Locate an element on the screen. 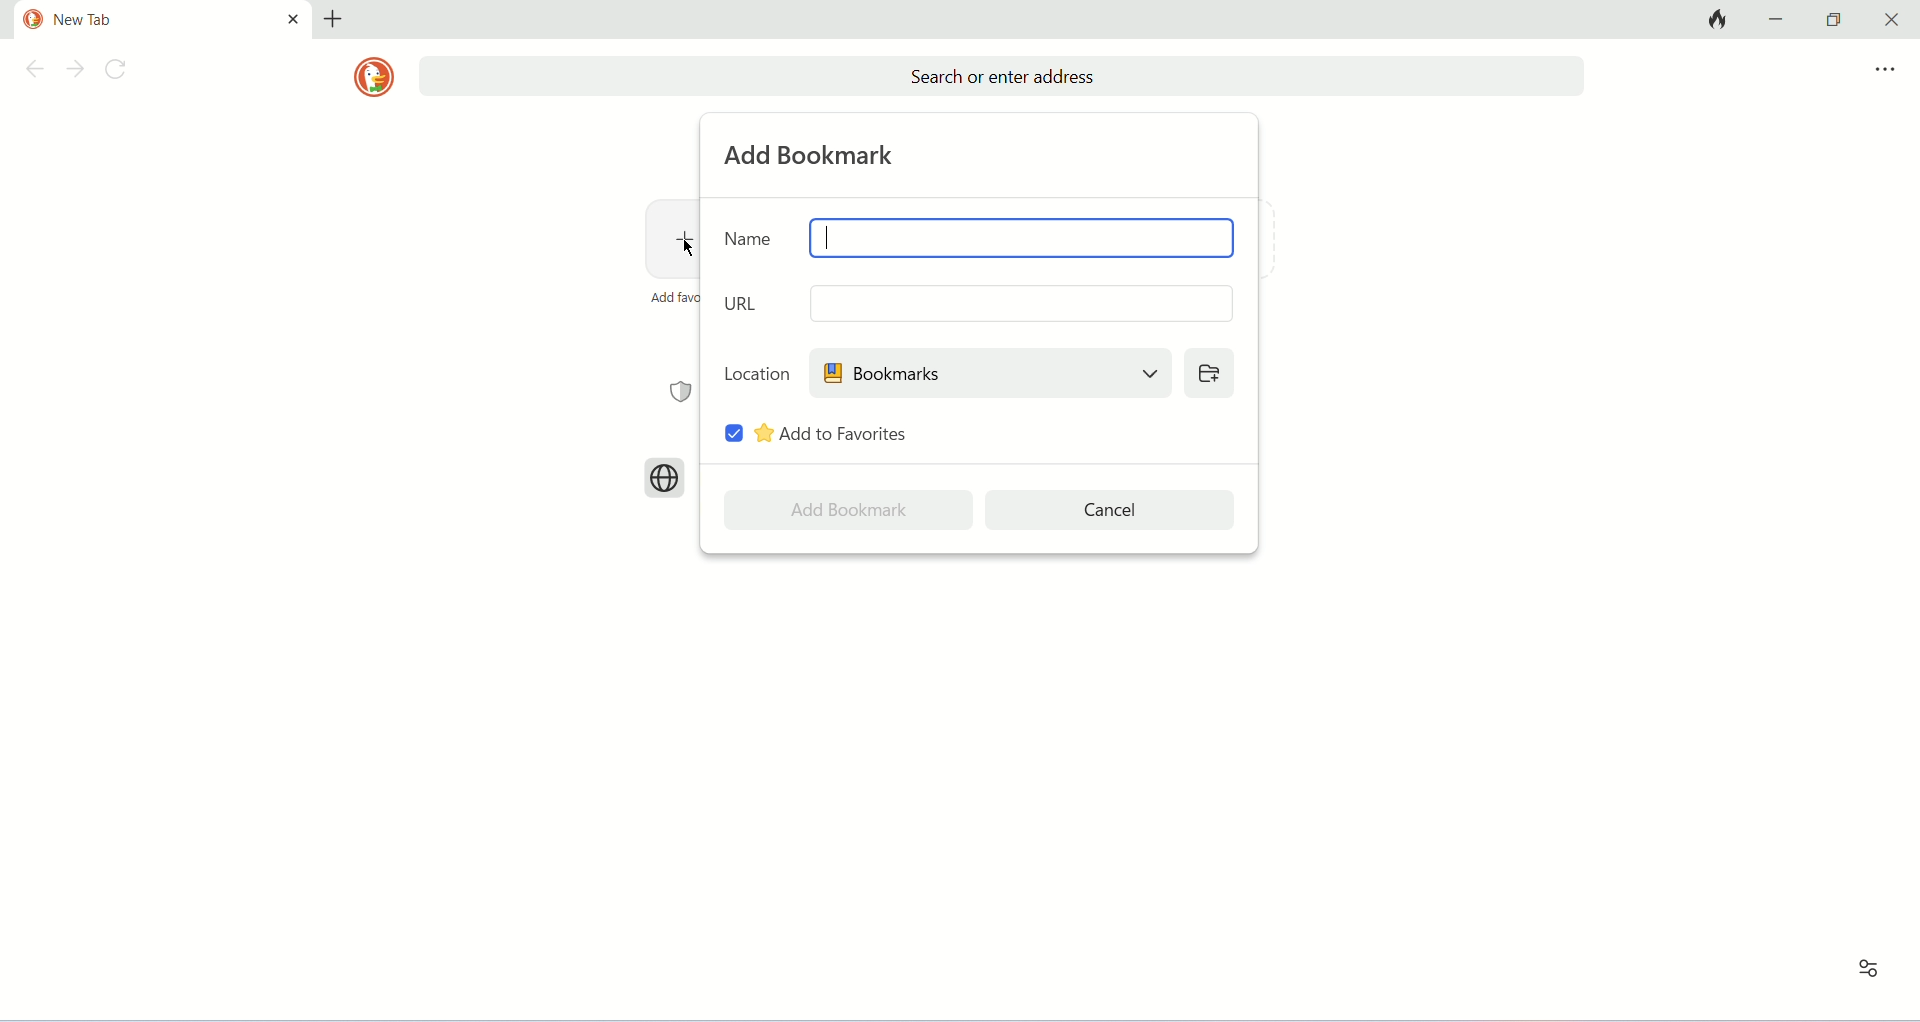  URL is located at coordinates (745, 303).